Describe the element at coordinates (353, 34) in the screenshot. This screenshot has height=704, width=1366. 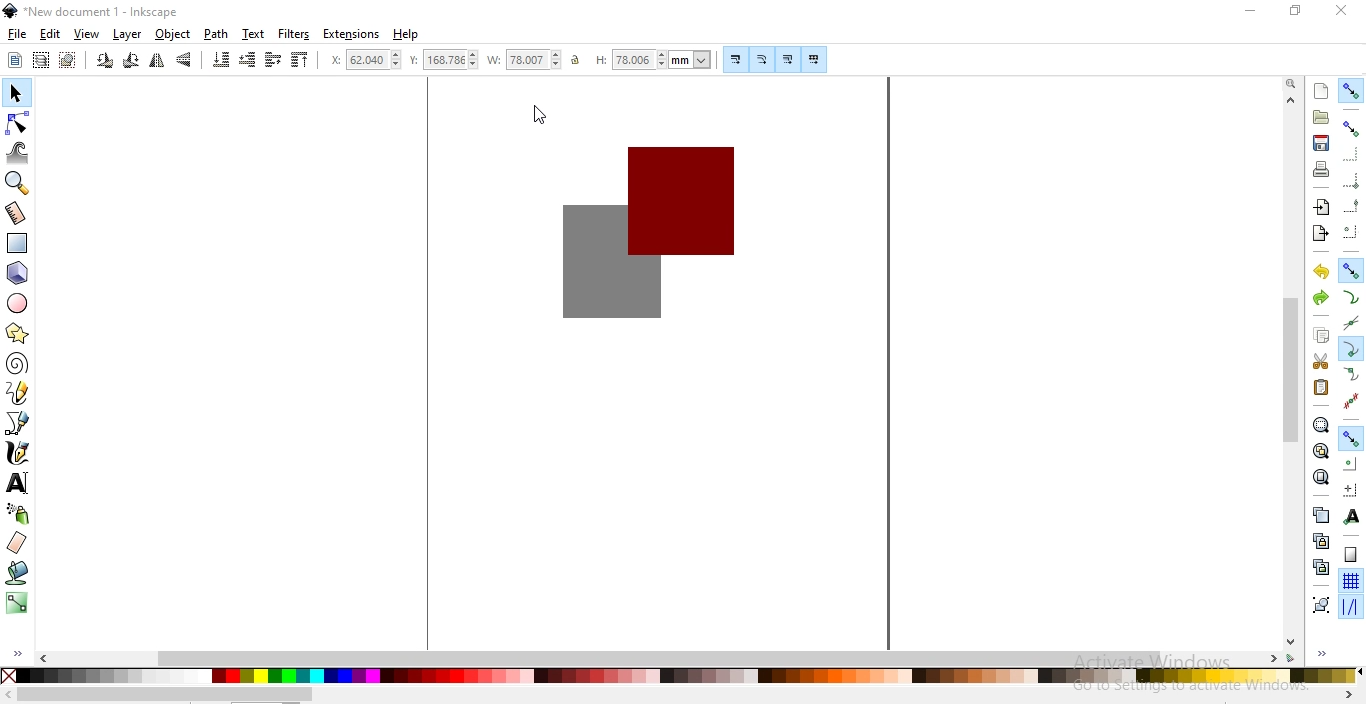
I see `extensions` at that location.